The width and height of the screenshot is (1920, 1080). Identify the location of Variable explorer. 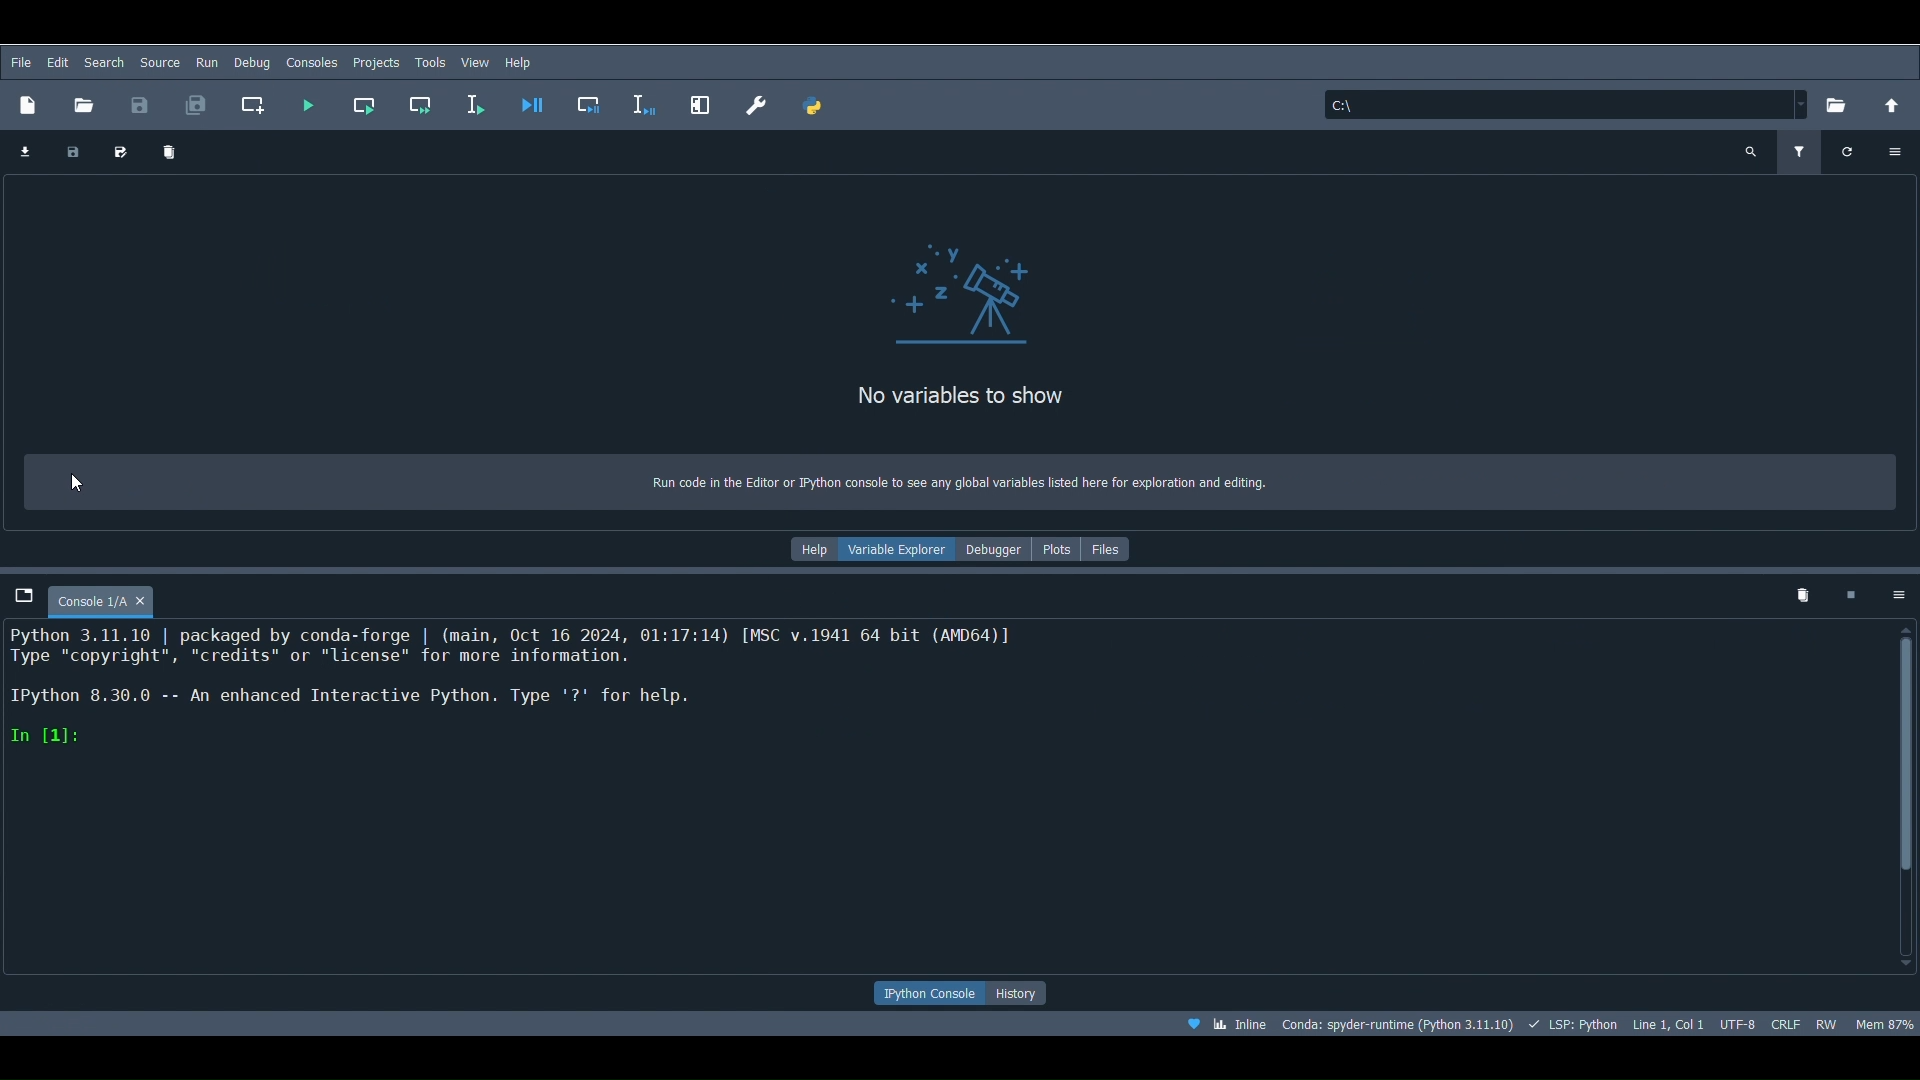
(899, 552).